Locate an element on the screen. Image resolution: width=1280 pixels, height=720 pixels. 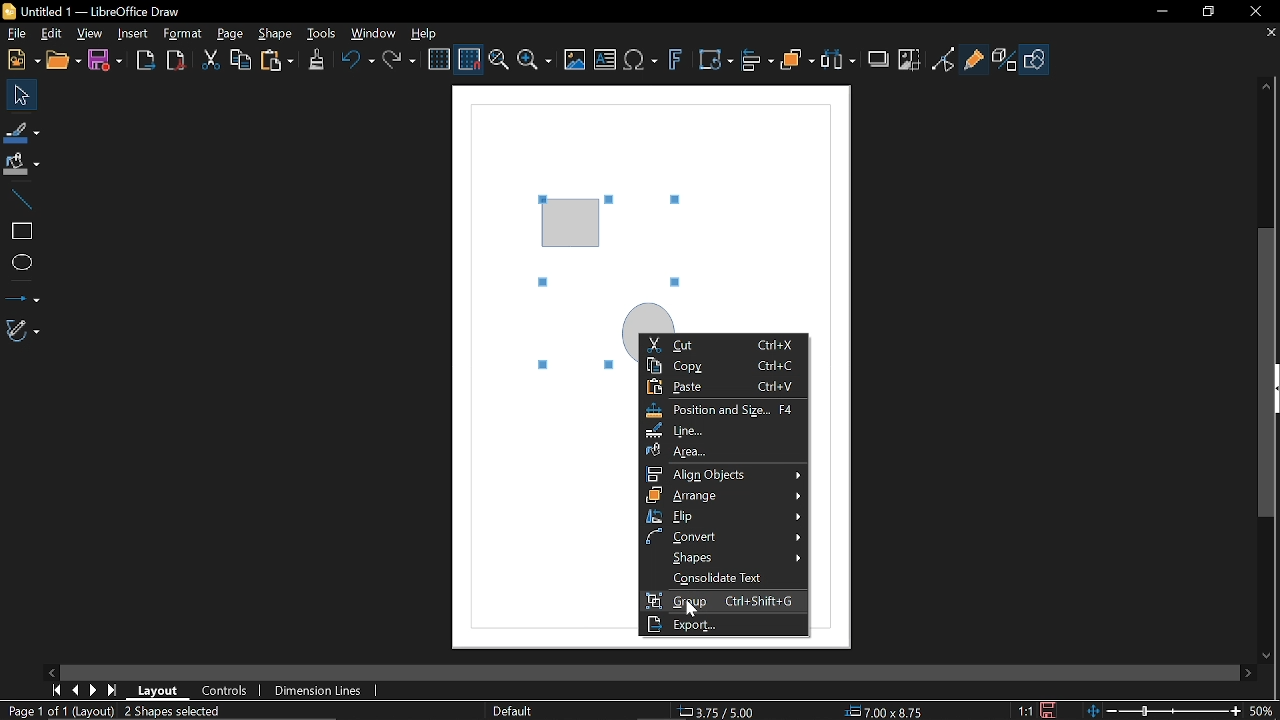
Save is located at coordinates (1049, 710).